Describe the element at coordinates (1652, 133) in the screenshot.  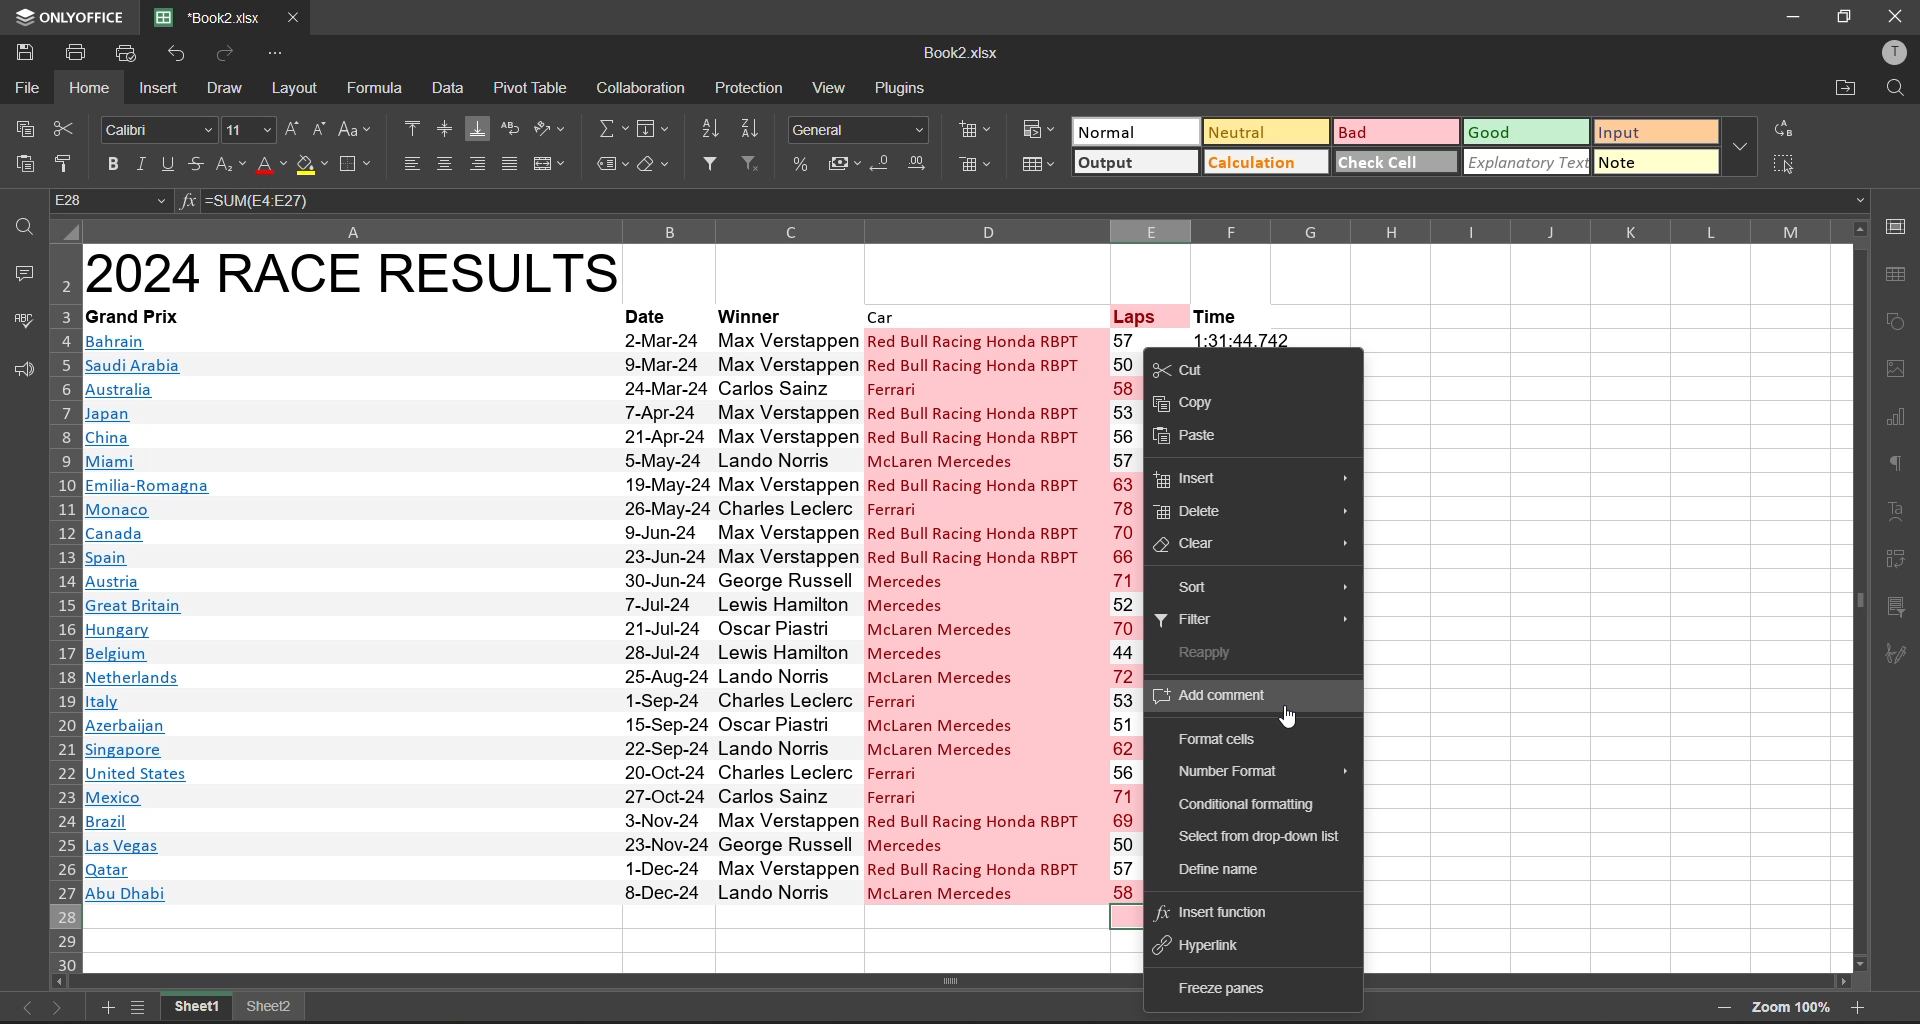
I see `input` at that location.